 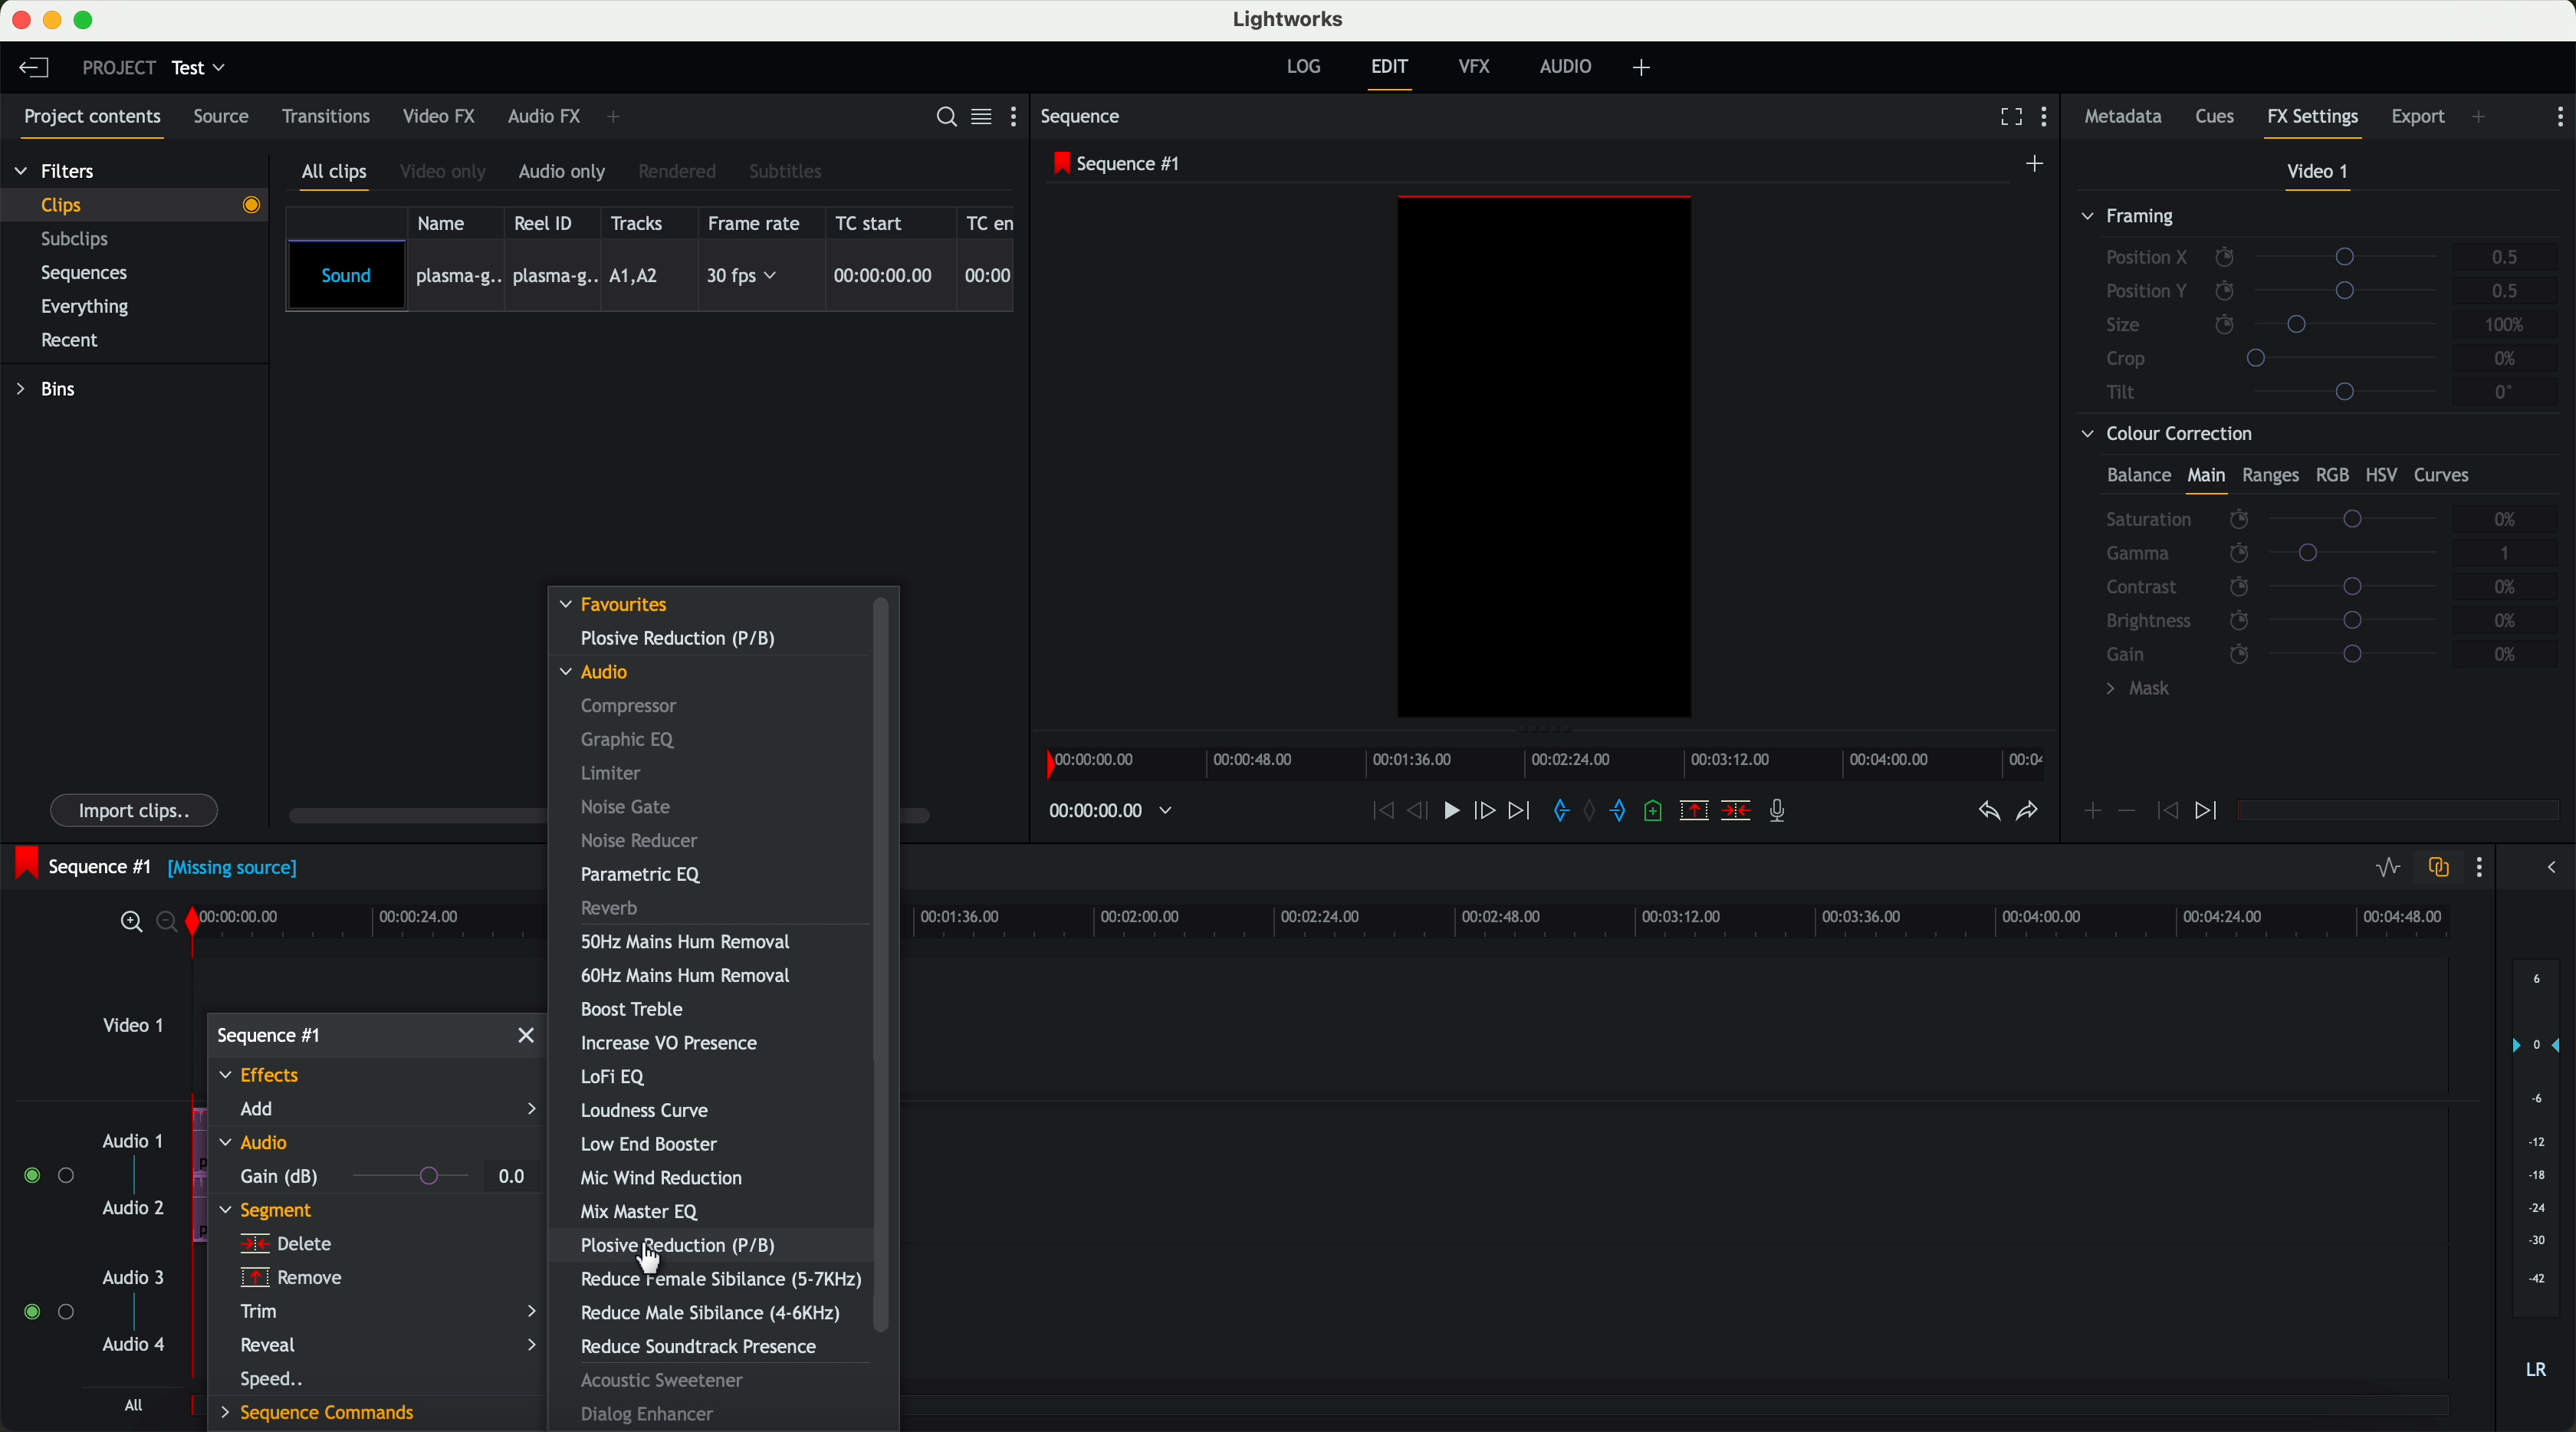 I want to click on play, so click(x=1457, y=813).